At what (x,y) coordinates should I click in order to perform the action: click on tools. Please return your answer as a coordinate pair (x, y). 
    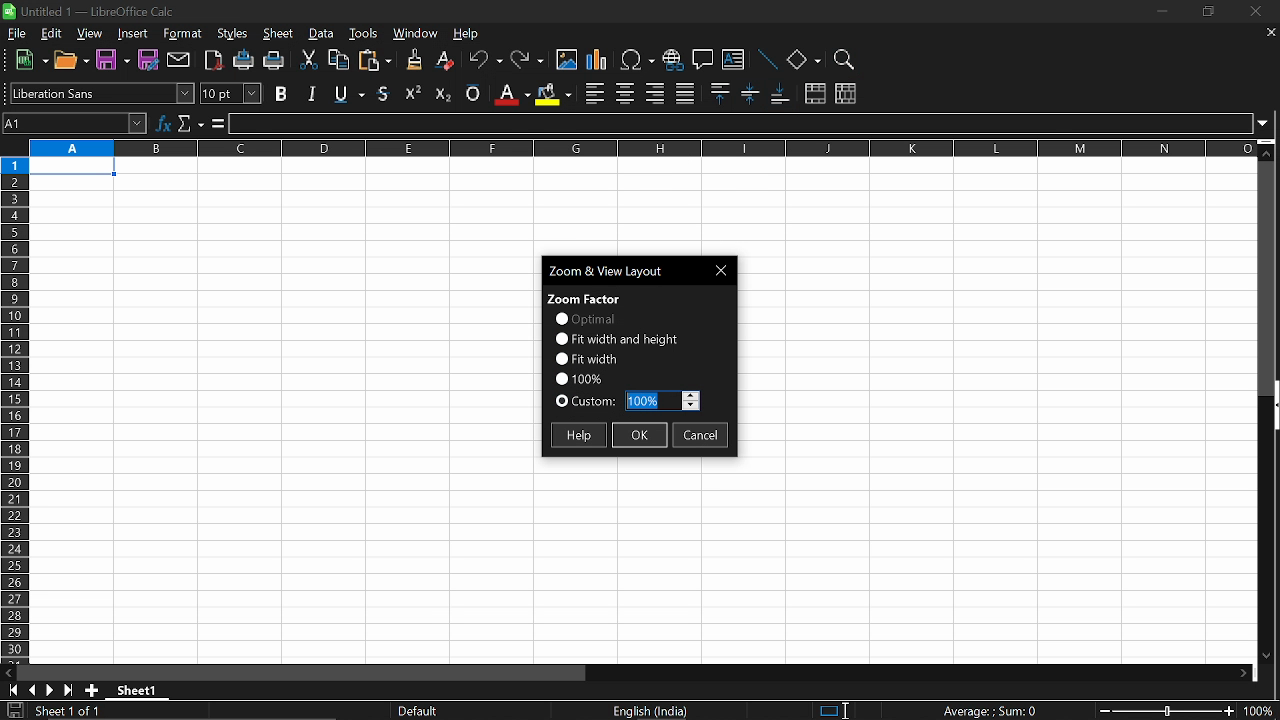
    Looking at the image, I should click on (364, 33).